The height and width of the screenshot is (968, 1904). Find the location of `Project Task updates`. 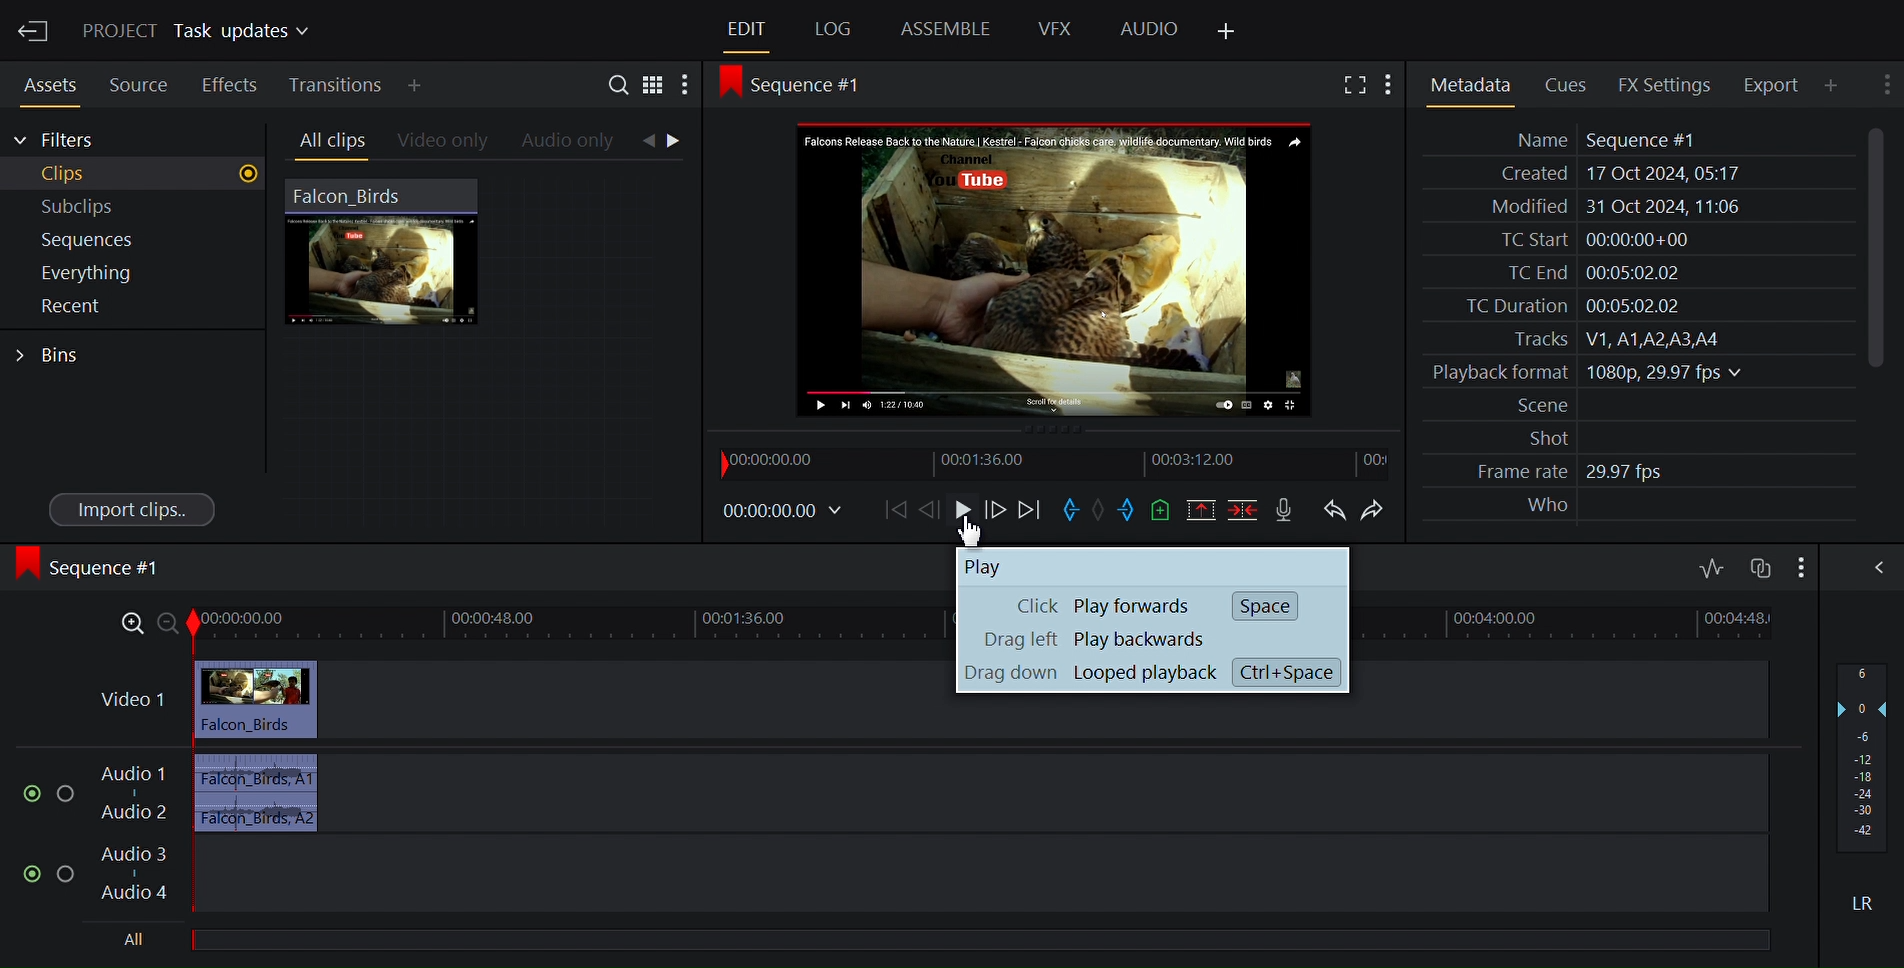

Project Task updates is located at coordinates (195, 32).